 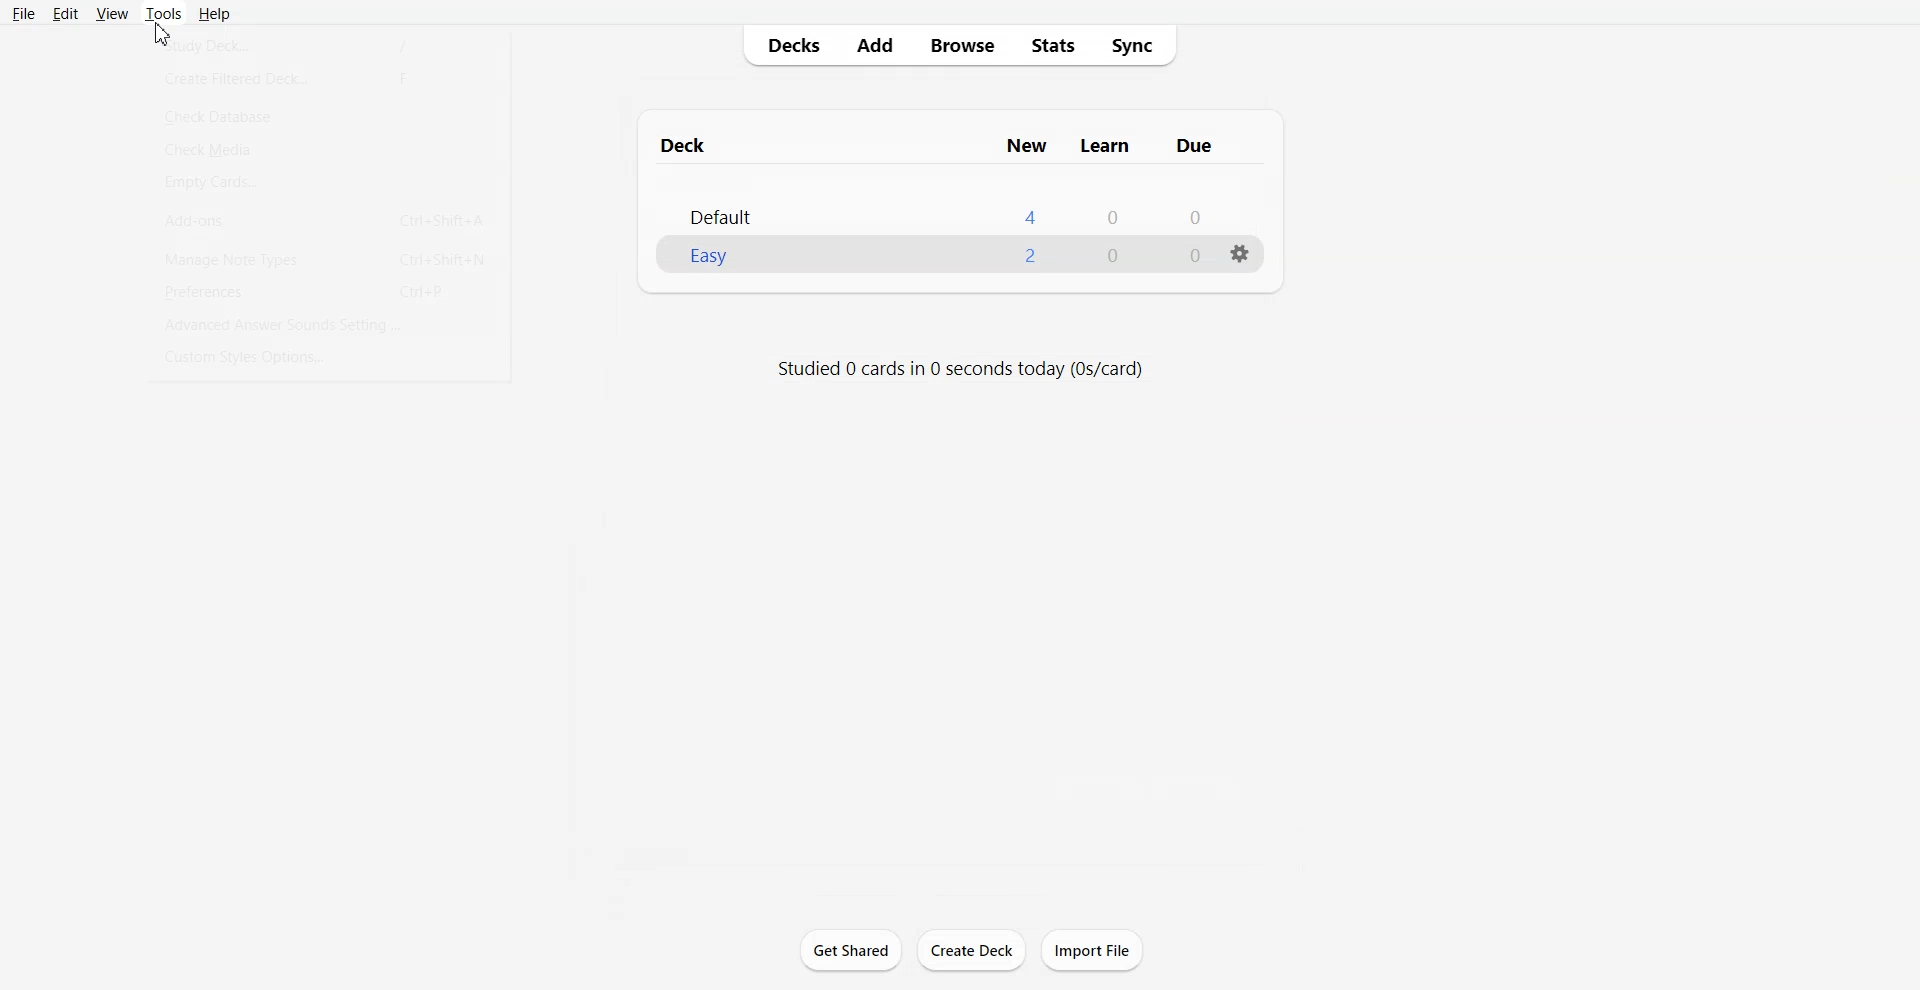 I want to click on File, so click(x=24, y=13).